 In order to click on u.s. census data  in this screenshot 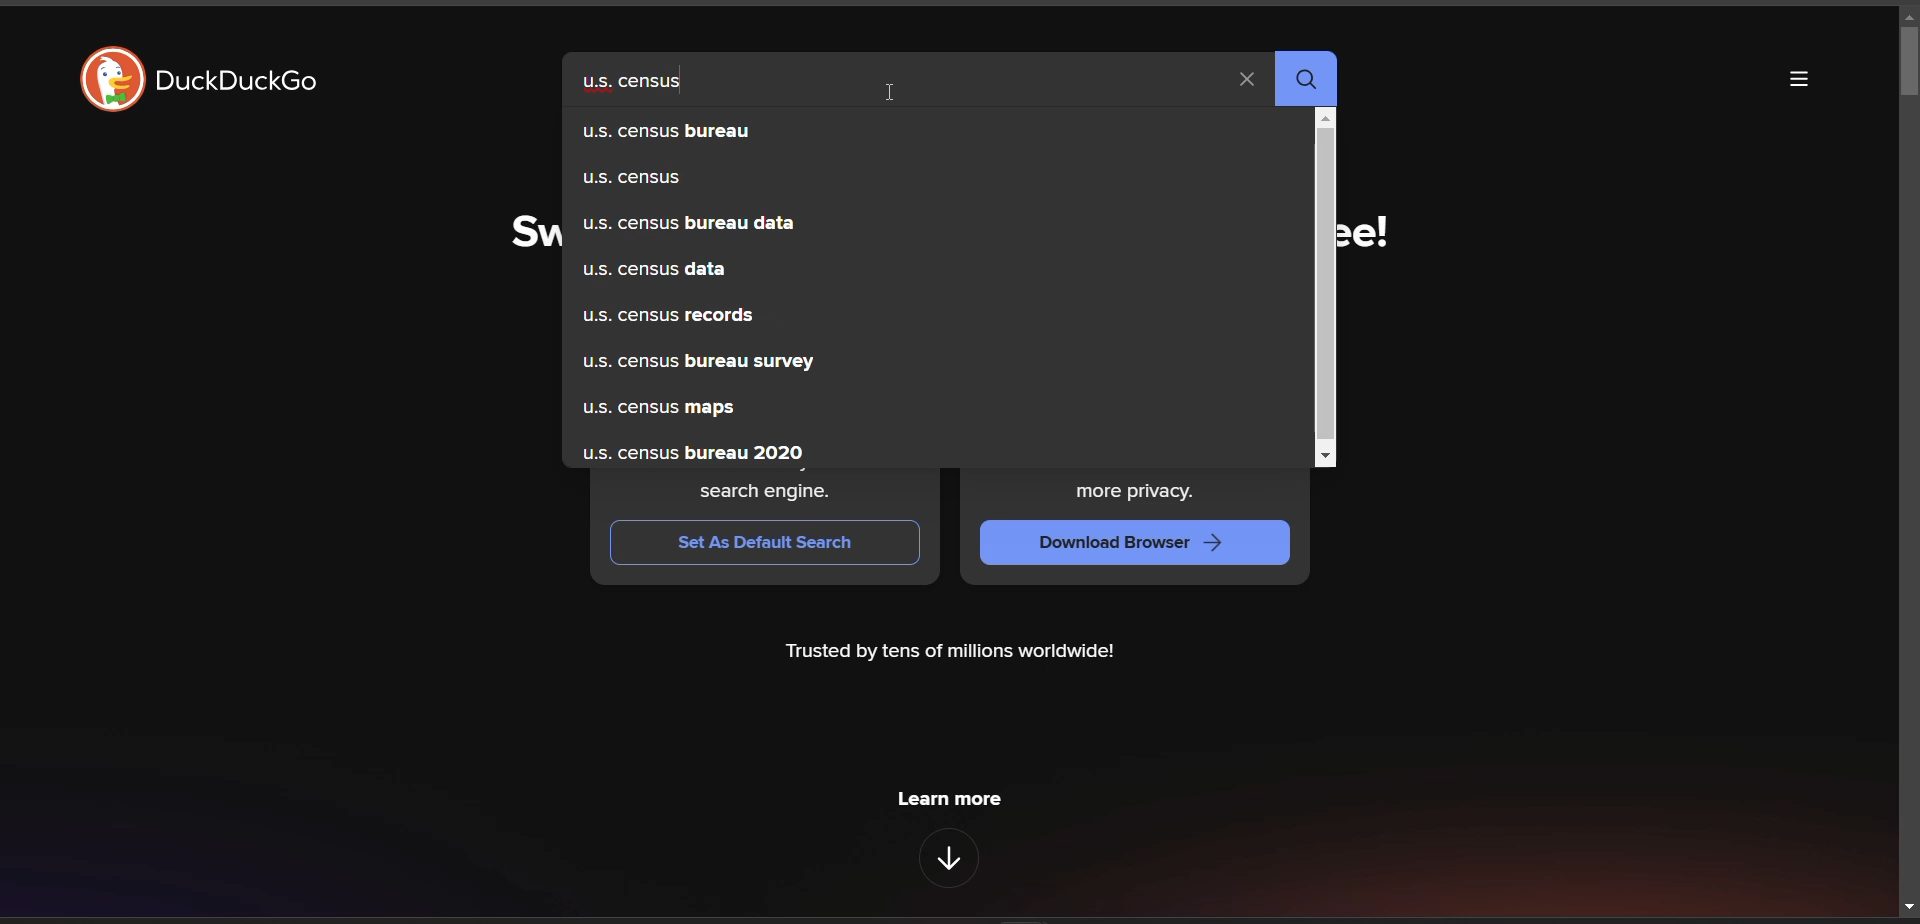, I will do `click(922, 268)`.